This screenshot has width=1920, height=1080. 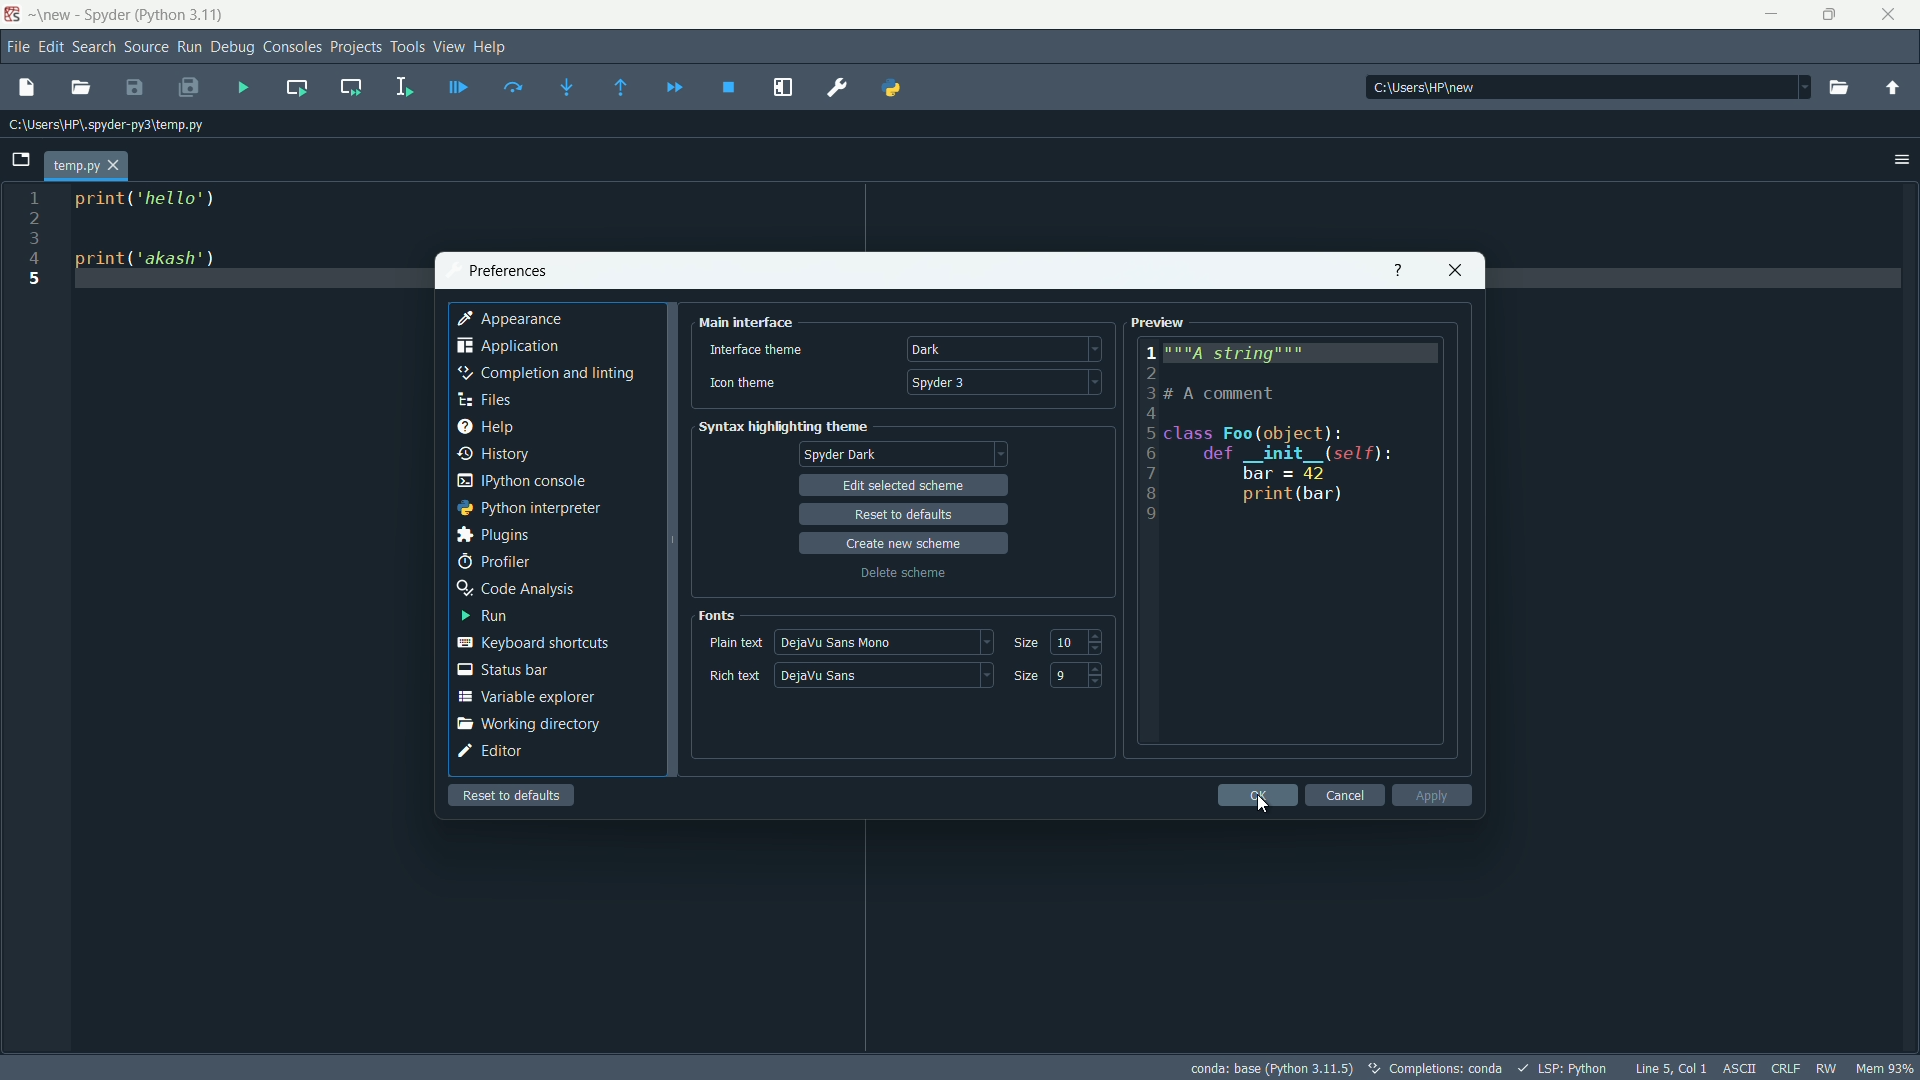 What do you see at coordinates (491, 426) in the screenshot?
I see `help` at bounding box center [491, 426].